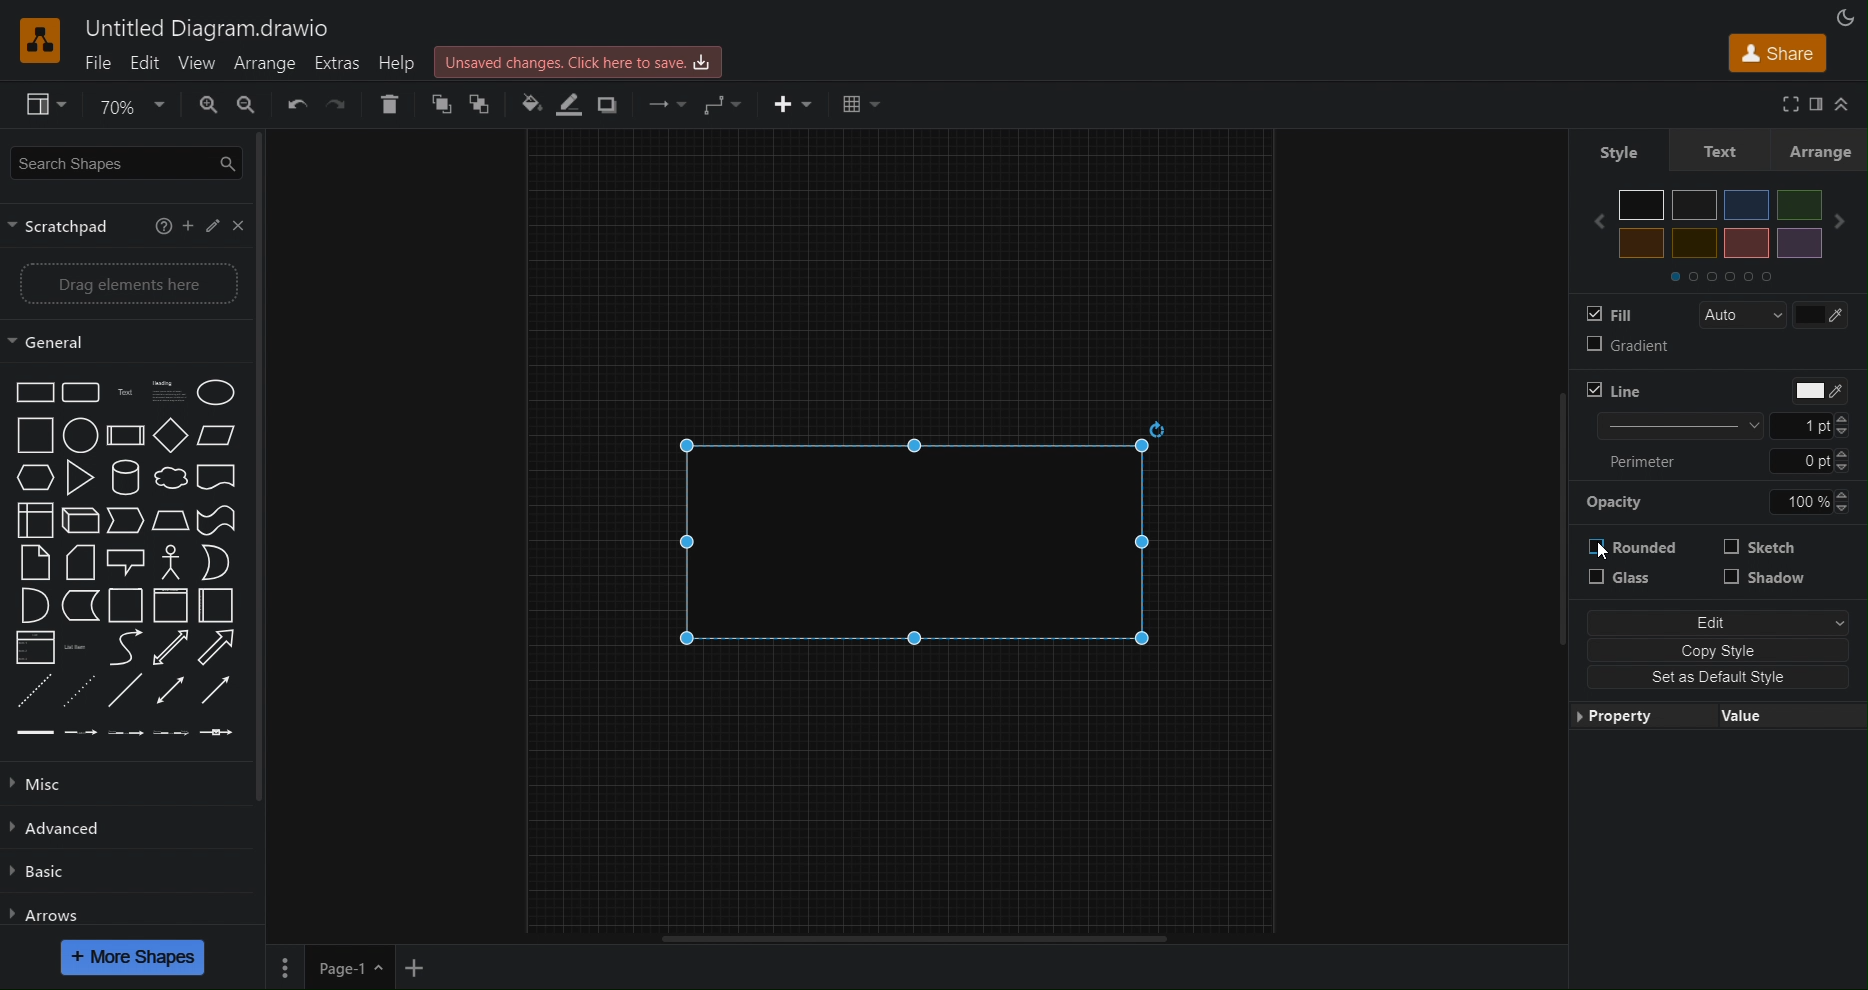 The image size is (1868, 990). Describe the element at coordinates (191, 228) in the screenshot. I see `add` at that location.